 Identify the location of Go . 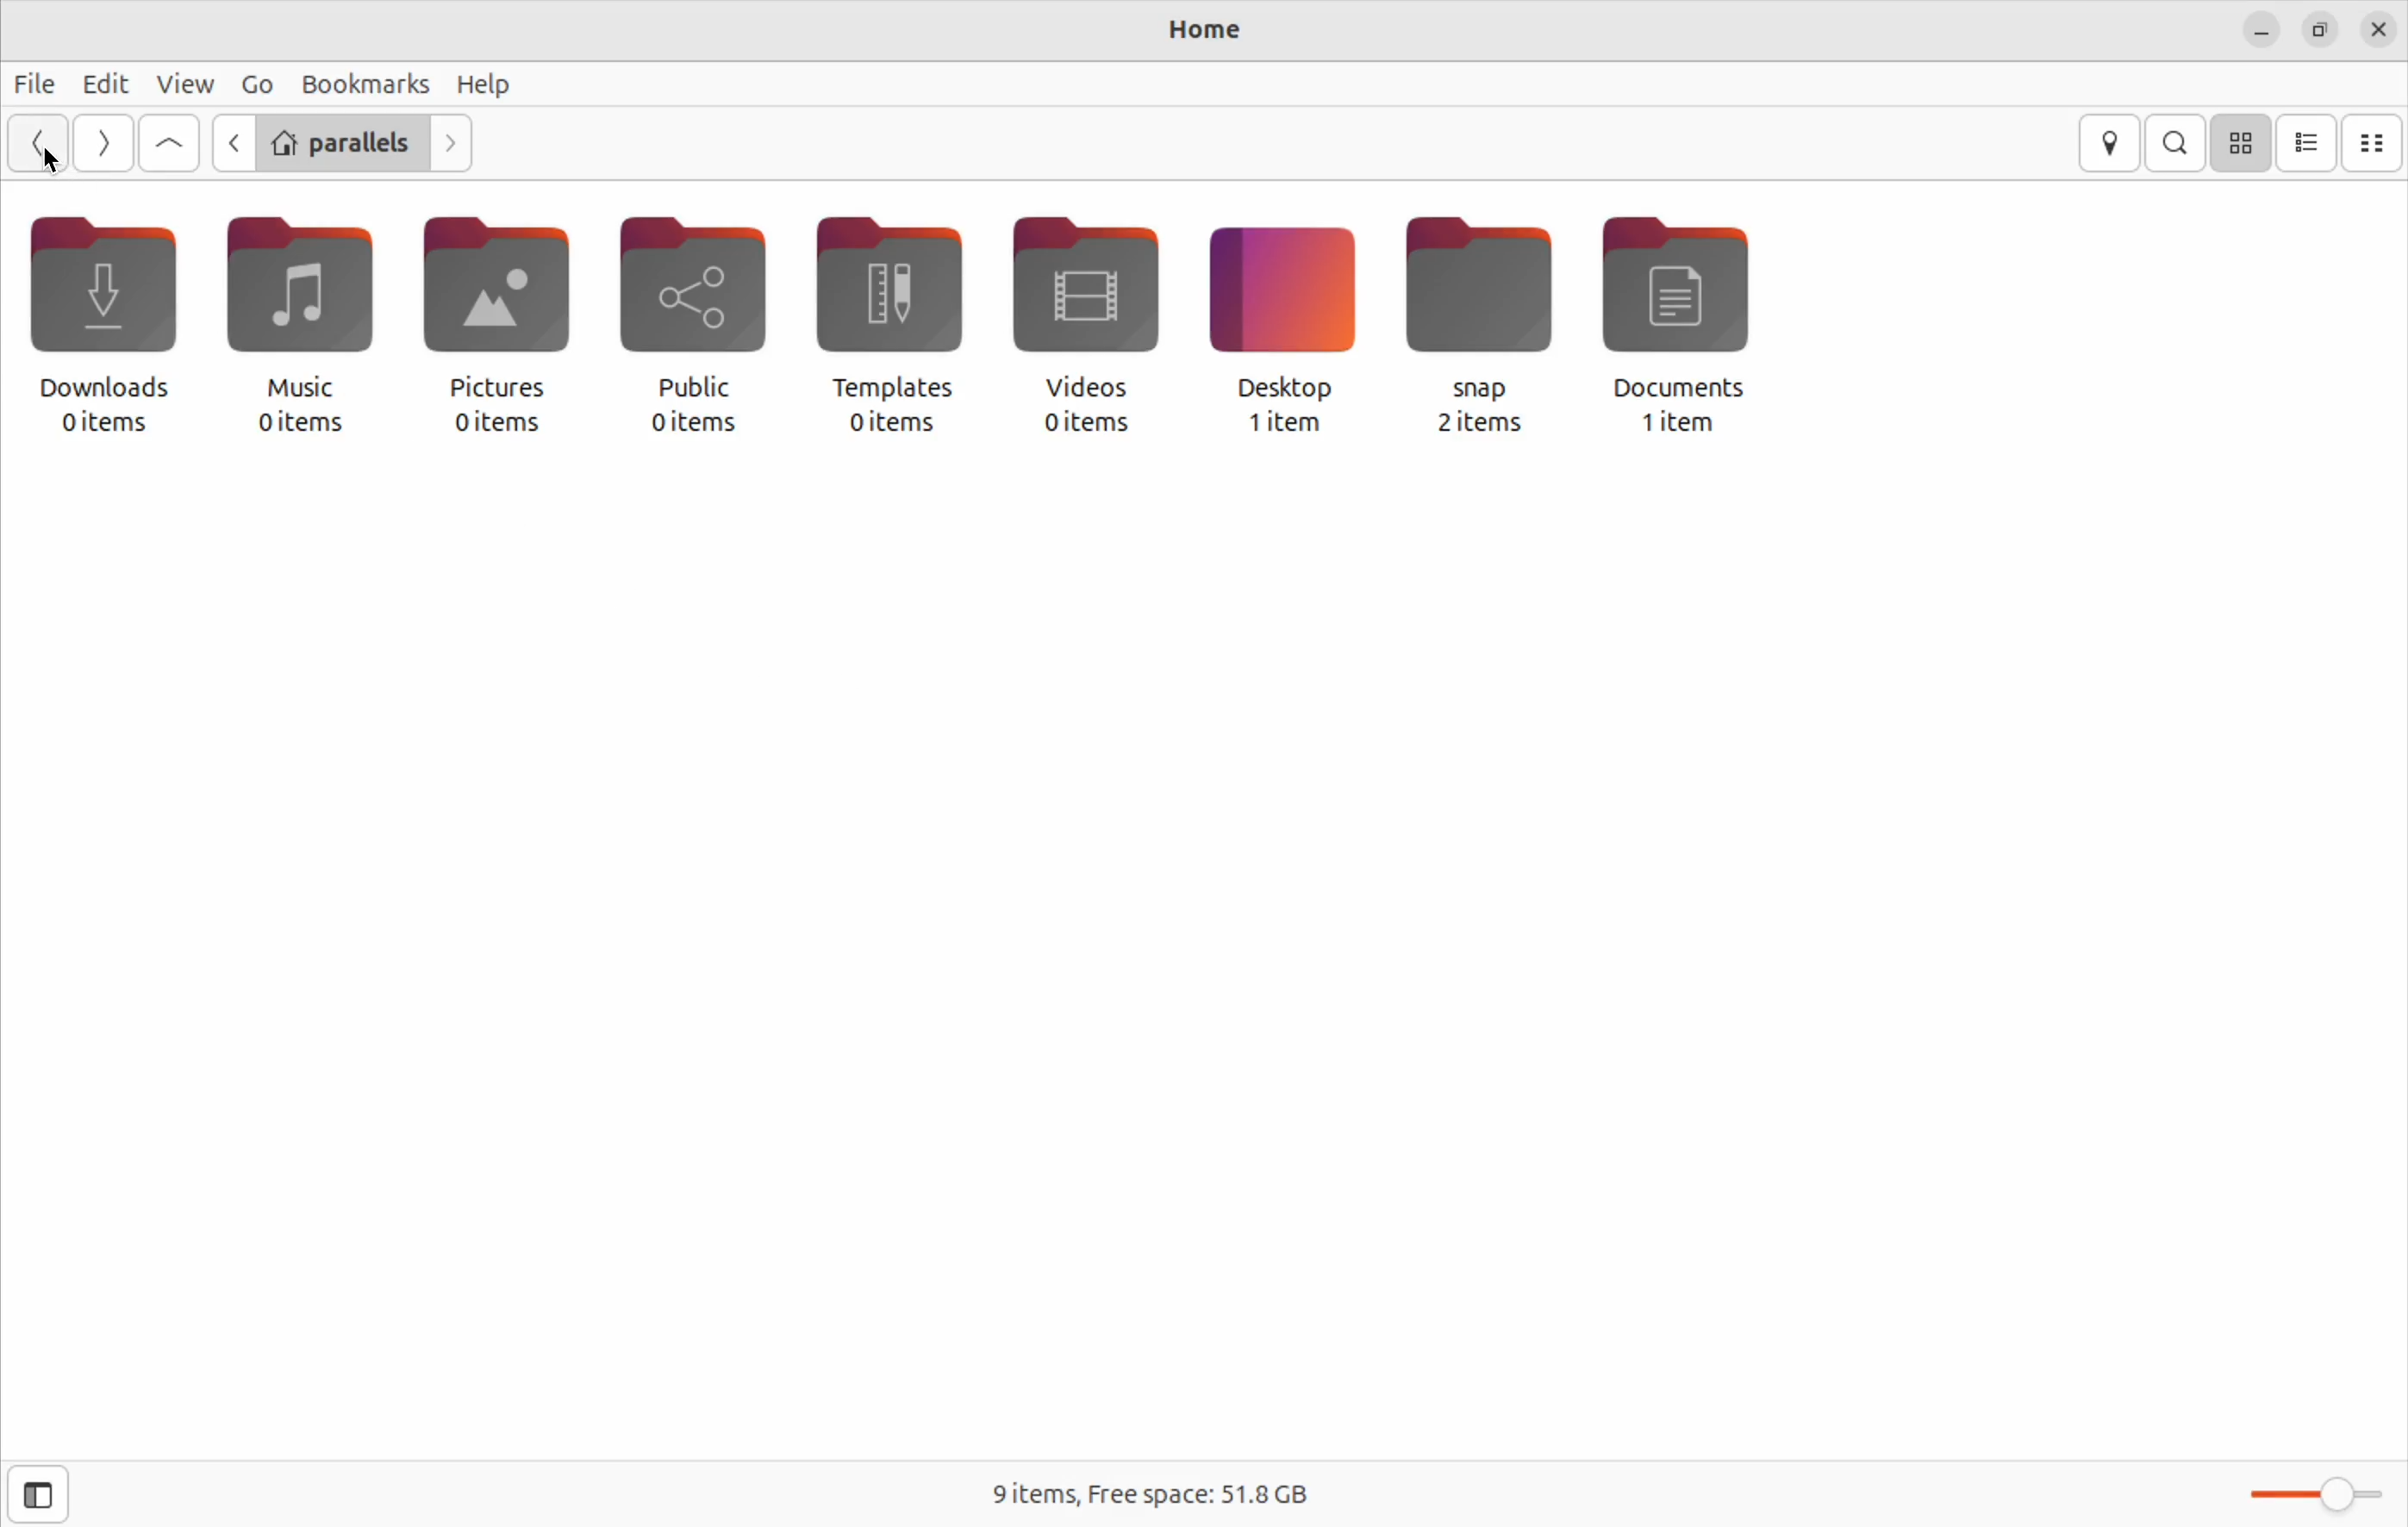
(262, 79).